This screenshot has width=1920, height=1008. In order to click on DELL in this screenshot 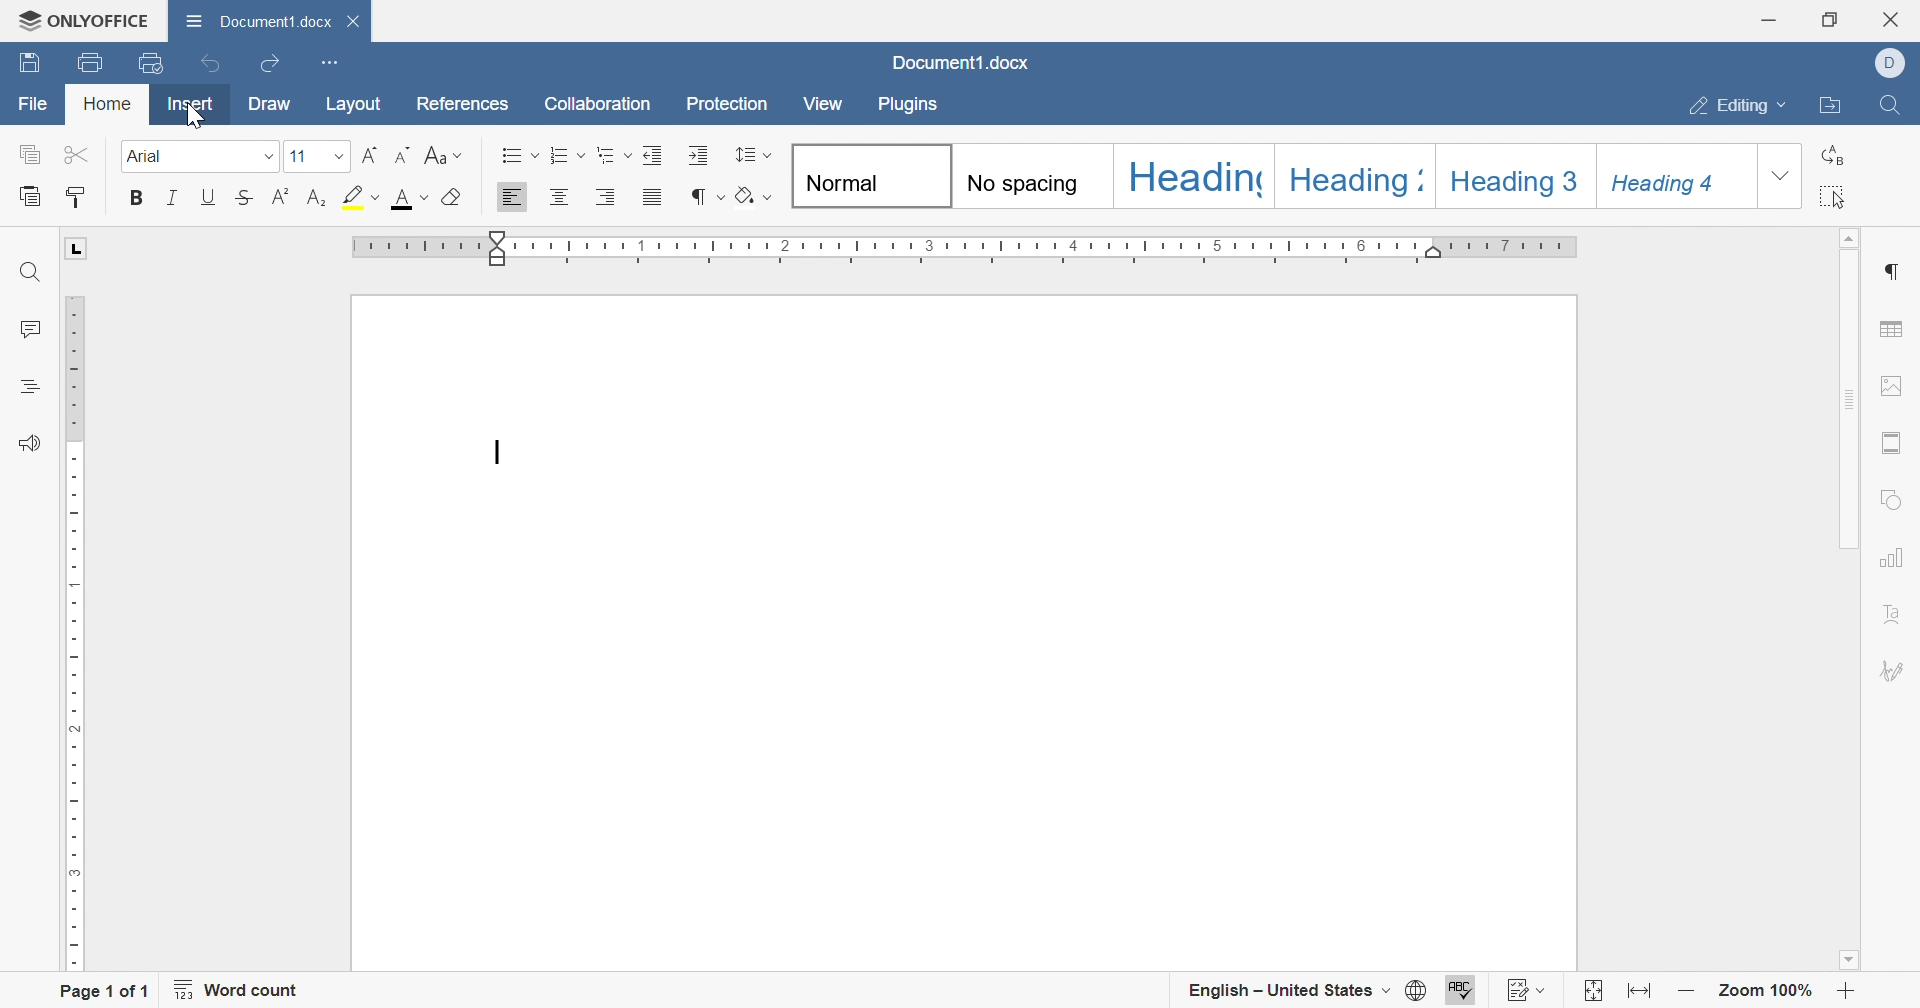, I will do `click(1891, 63)`.